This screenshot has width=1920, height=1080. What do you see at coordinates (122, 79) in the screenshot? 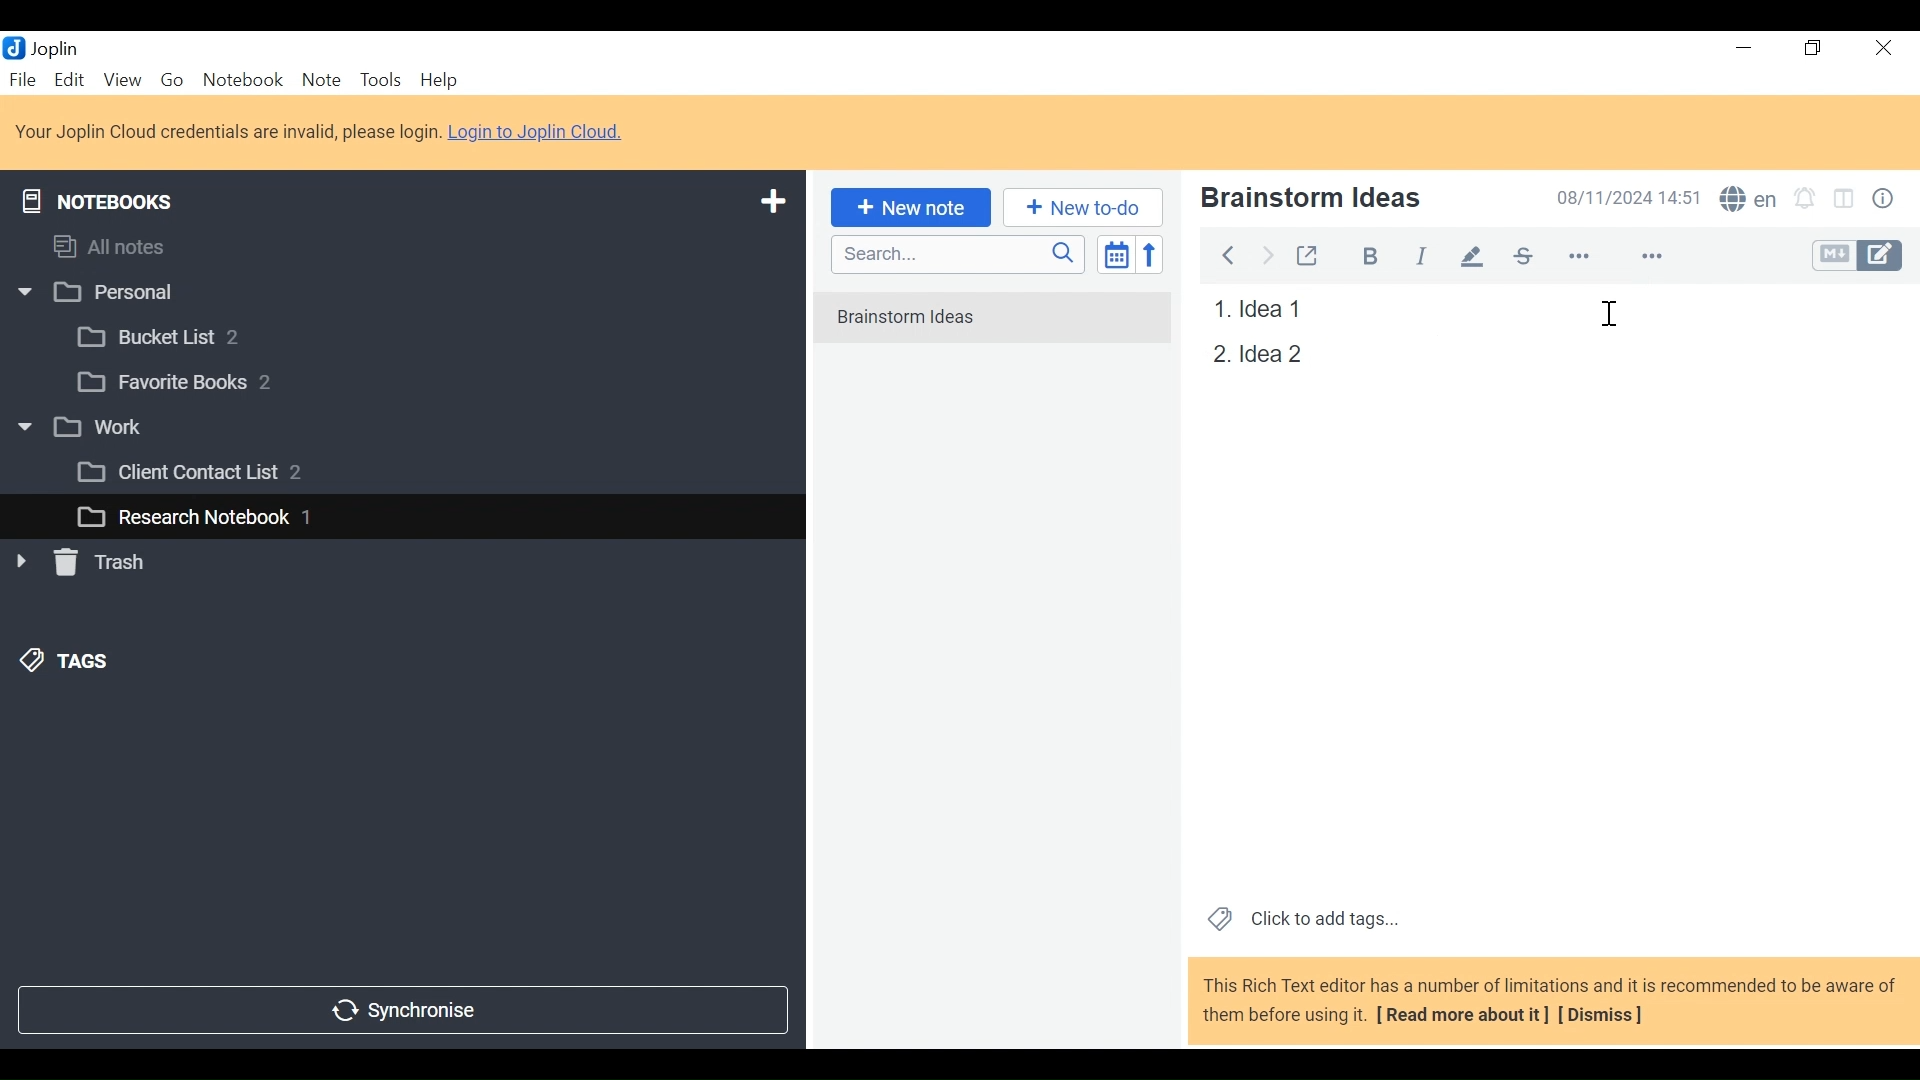
I see `View` at bounding box center [122, 79].